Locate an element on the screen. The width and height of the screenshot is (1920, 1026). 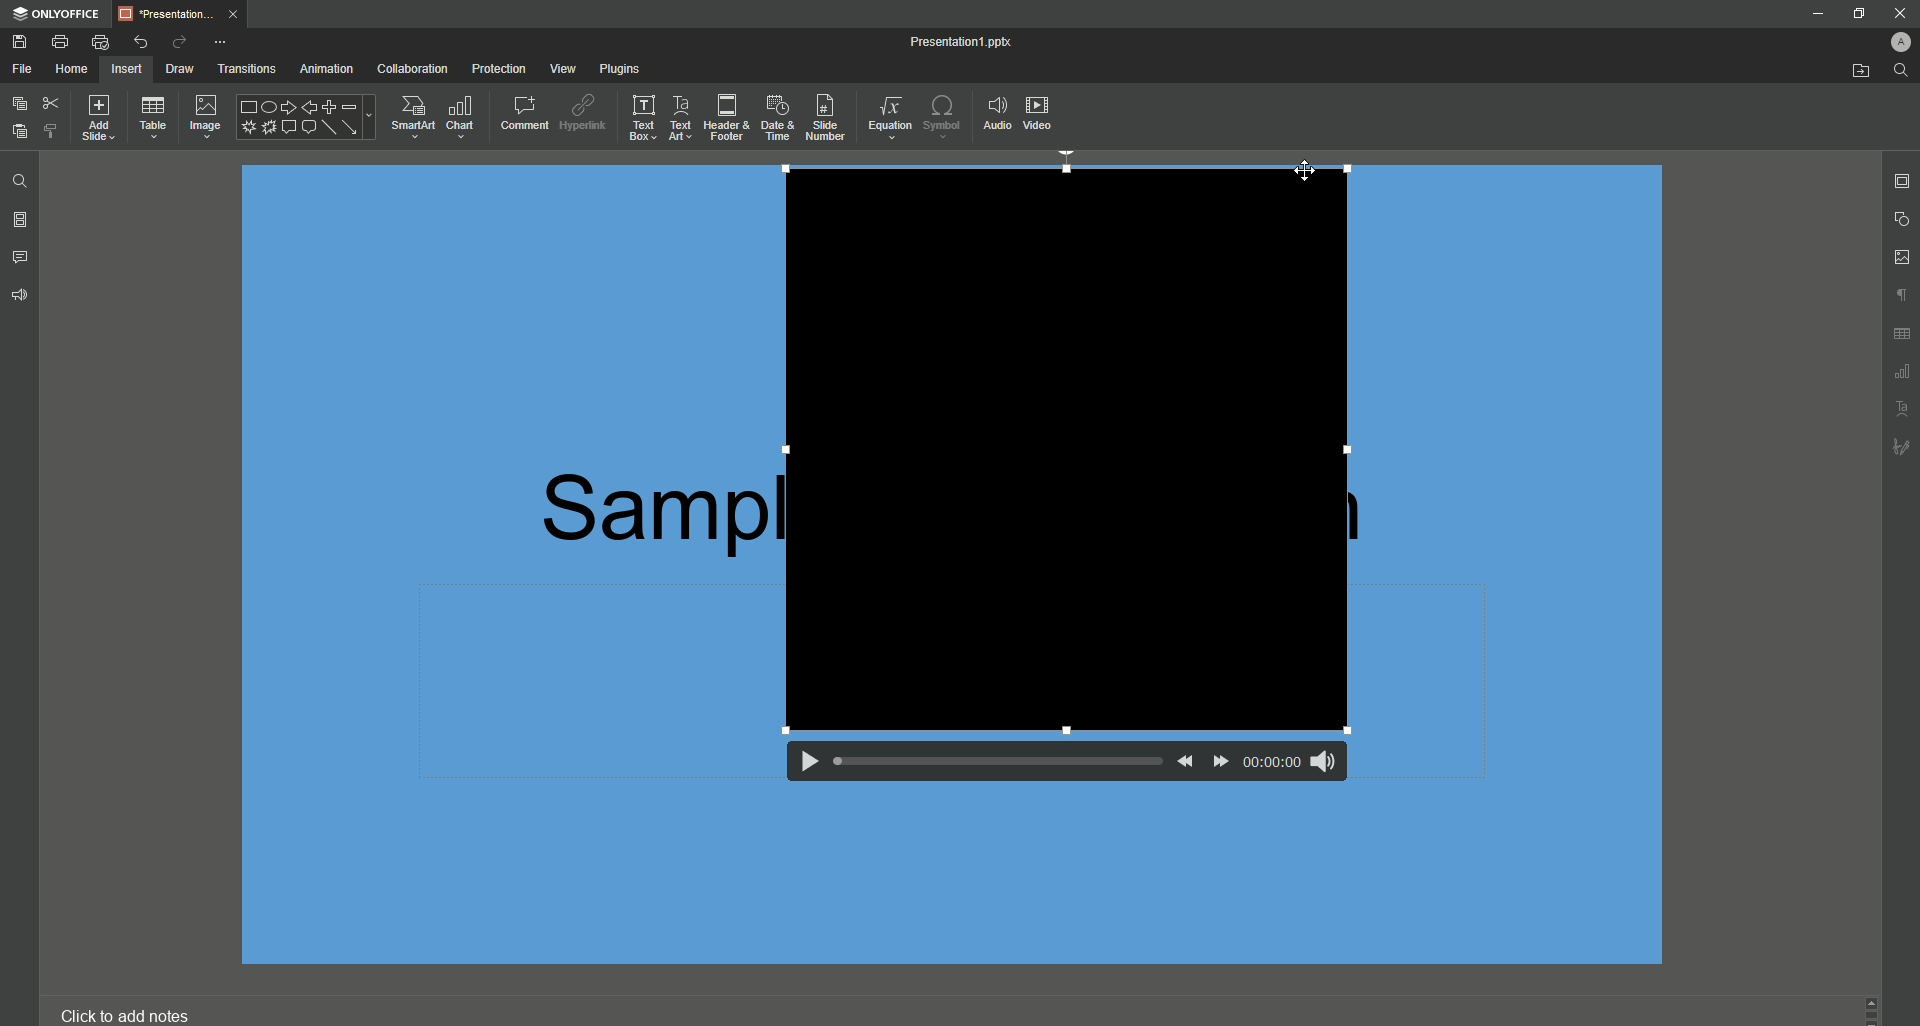
View is located at coordinates (564, 68).